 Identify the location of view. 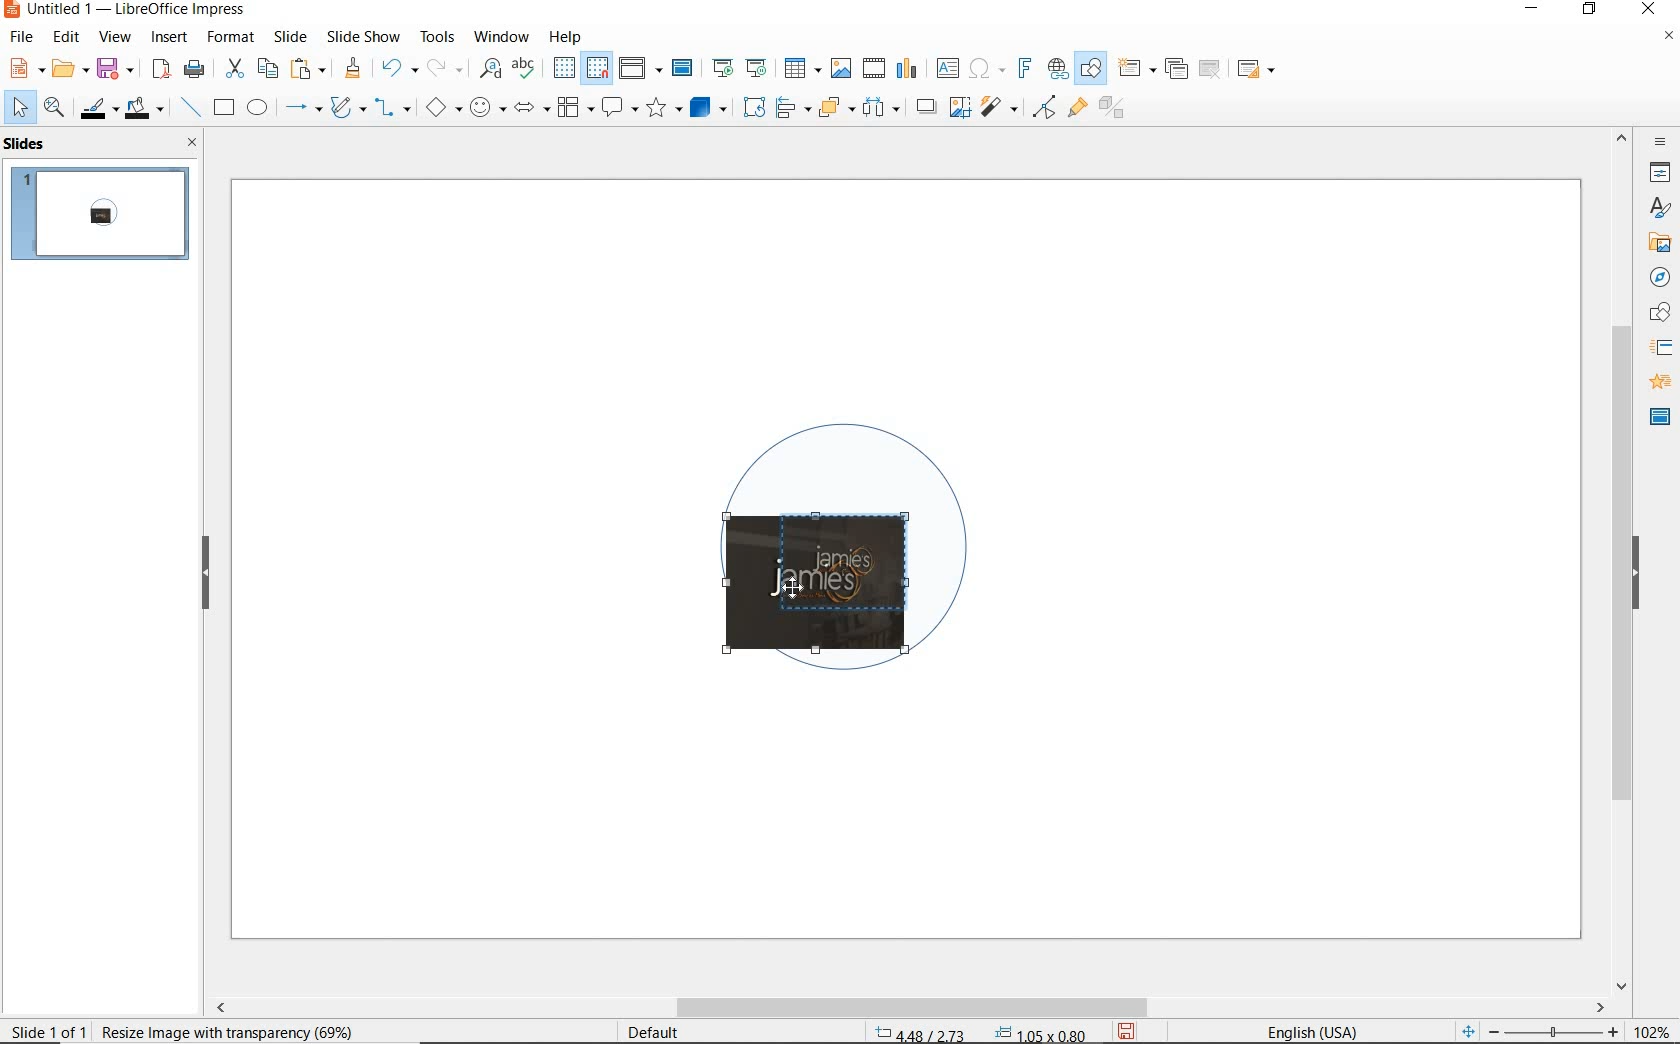
(115, 37).